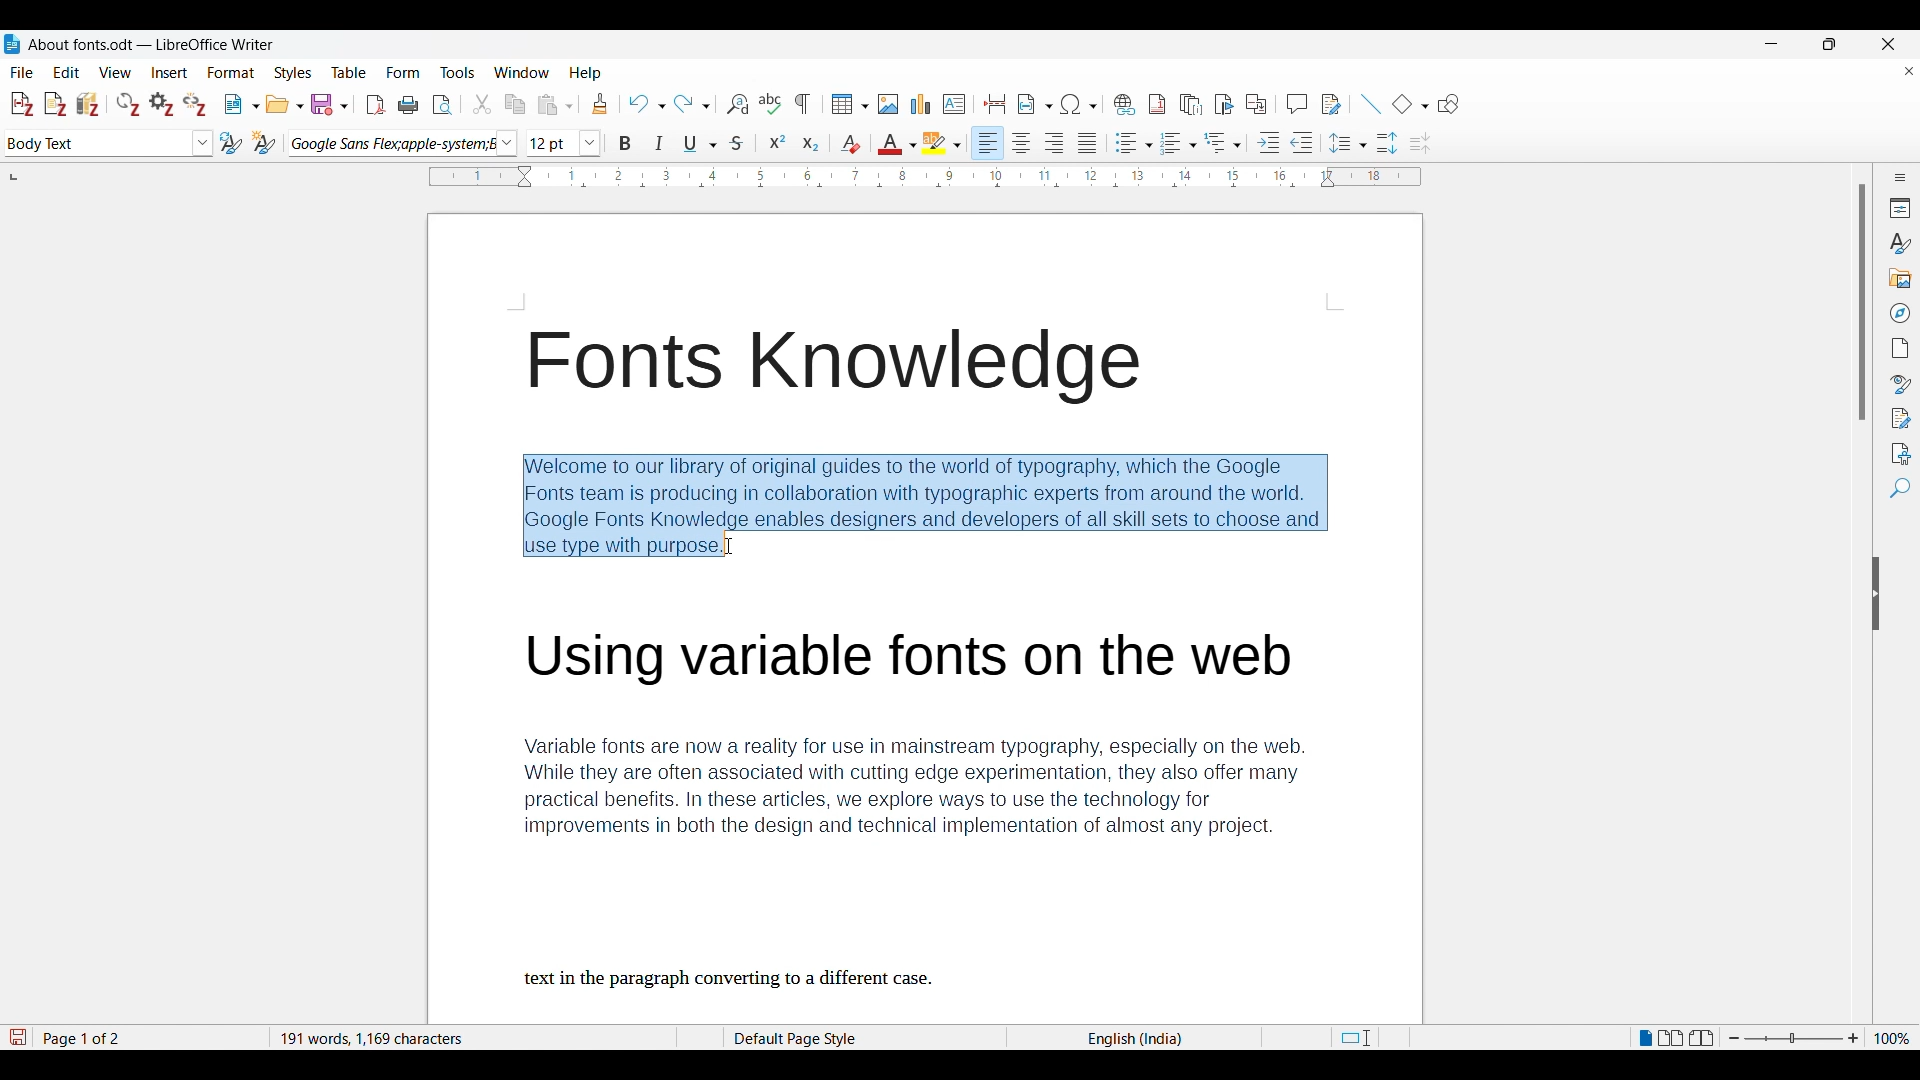 The image size is (1920, 1080). I want to click on Subscript, so click(811, 143).